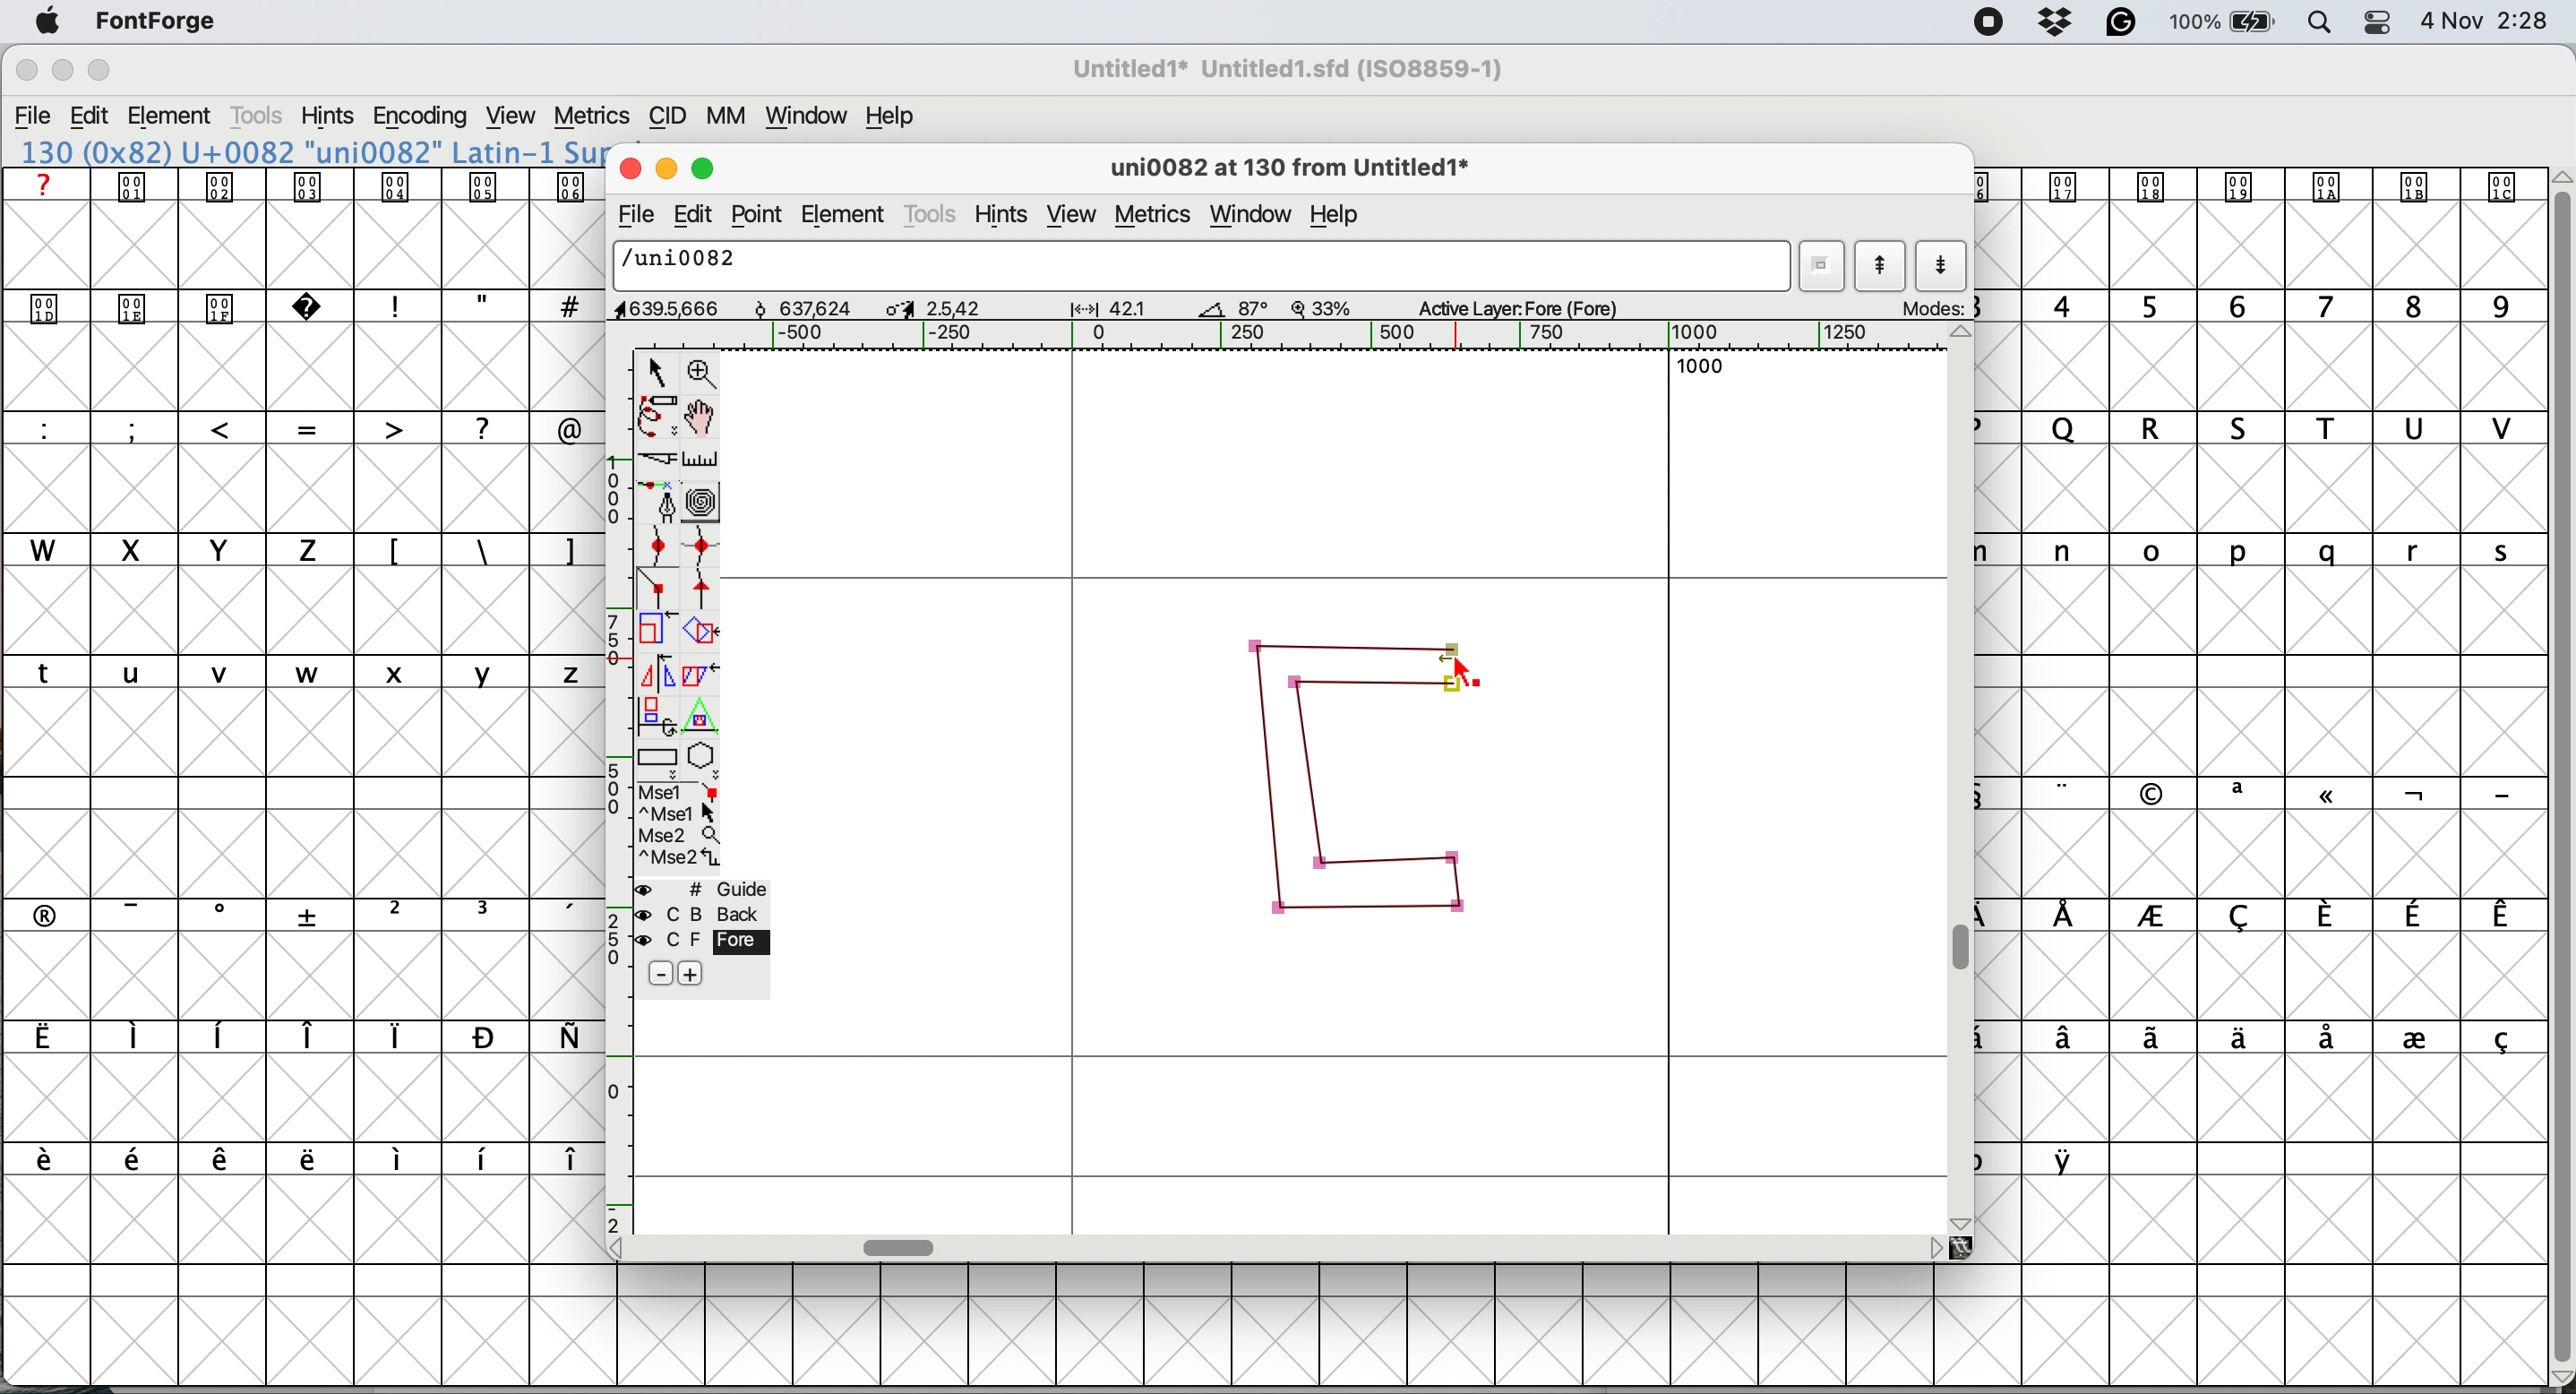 This screenshot has width=2576, height=1394. I want to click on symbol, so click(2253, 185).